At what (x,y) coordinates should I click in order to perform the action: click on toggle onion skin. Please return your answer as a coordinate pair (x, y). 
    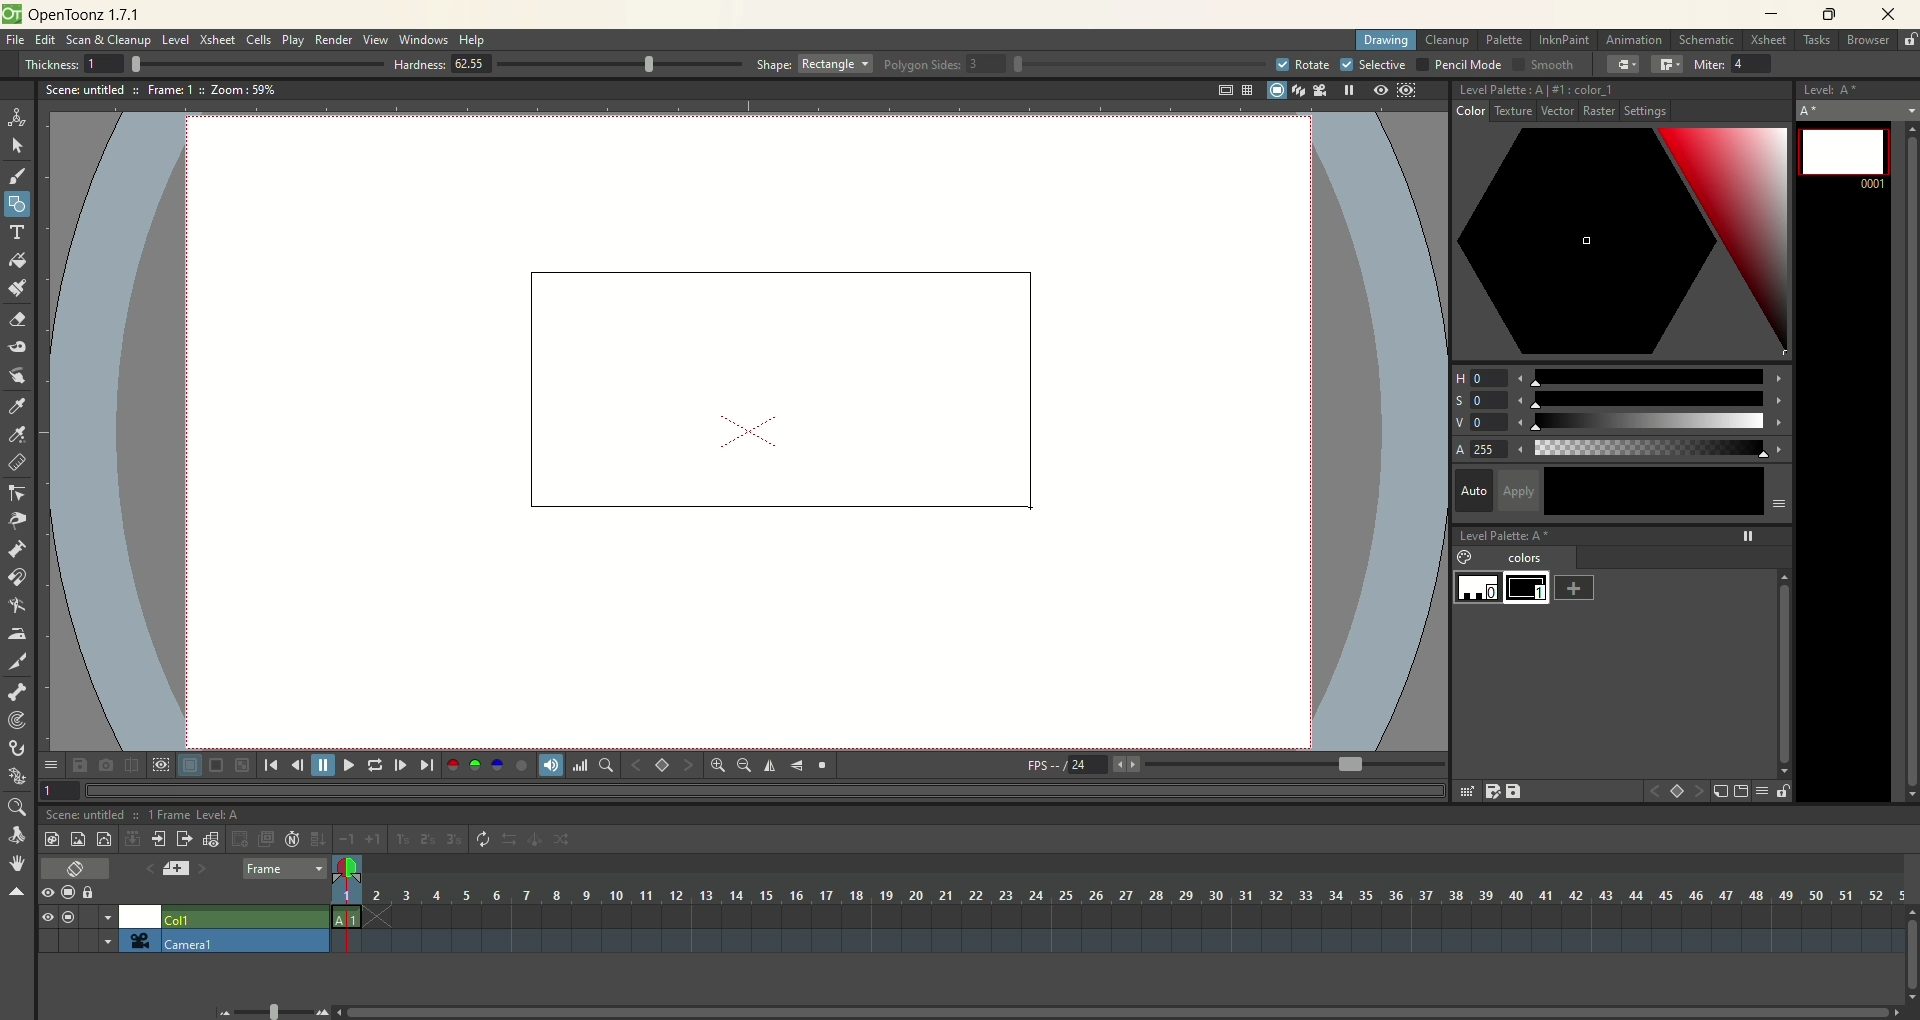
    Looking at the image, I should click on (345, 869).